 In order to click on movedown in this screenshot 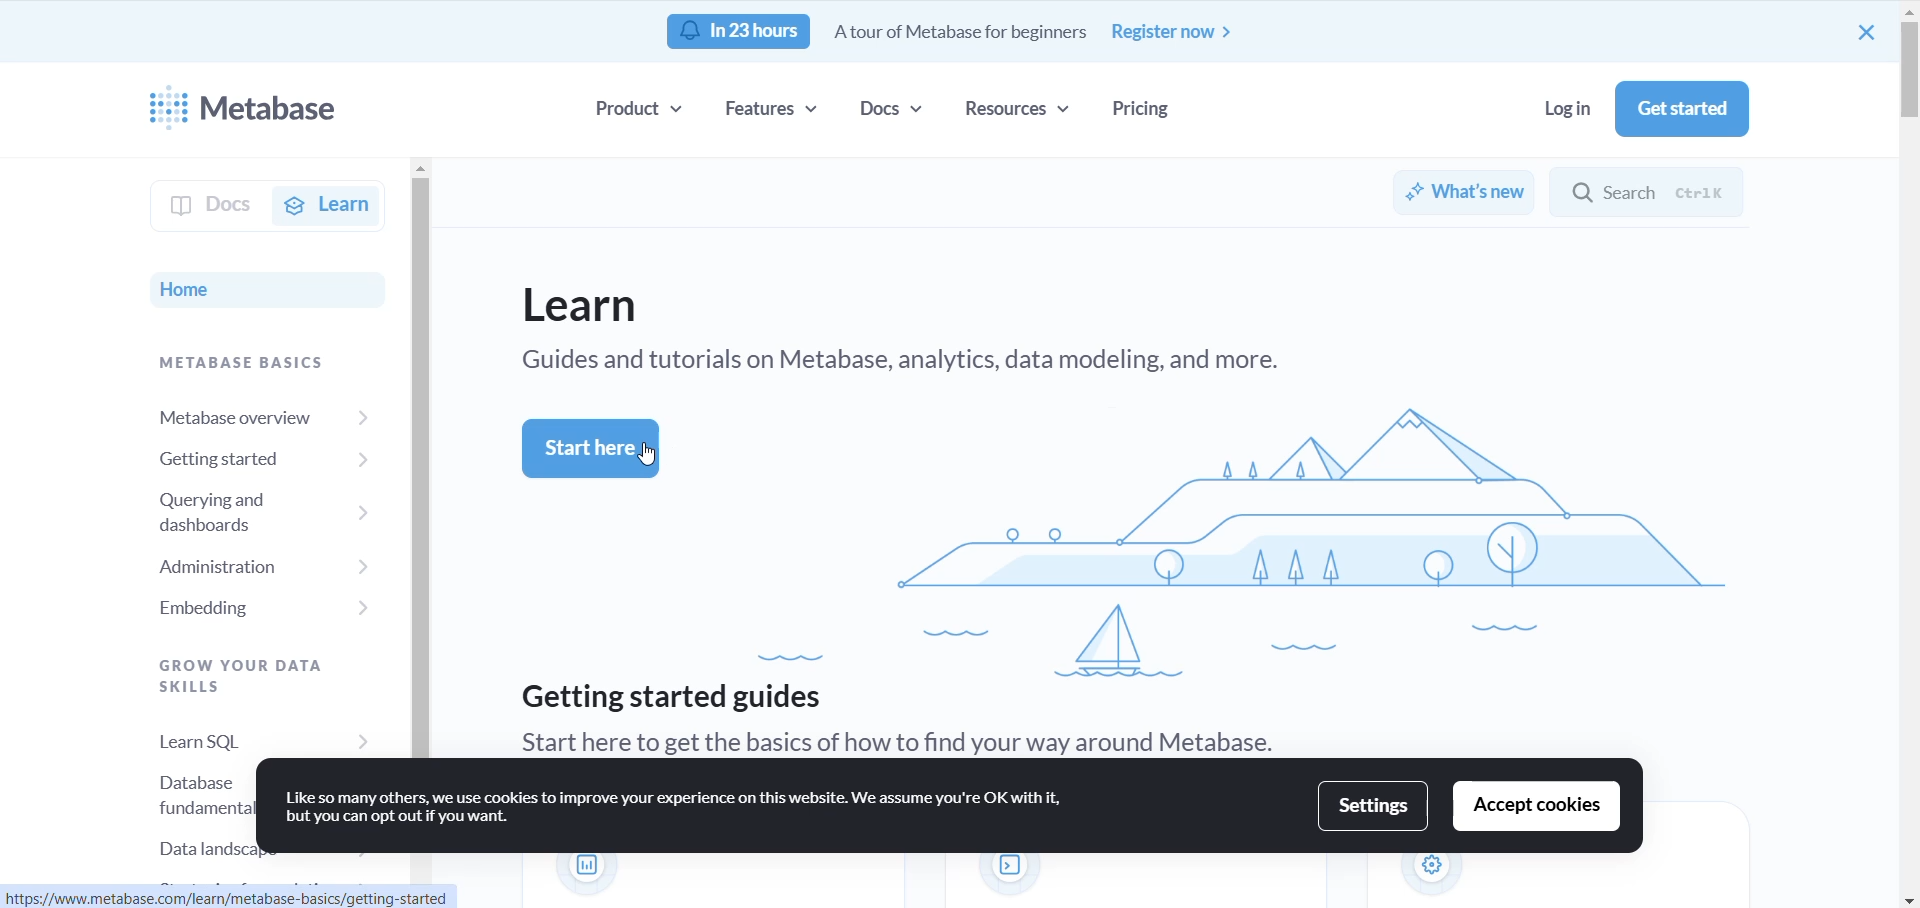, I will do `click(1908, 898)`.